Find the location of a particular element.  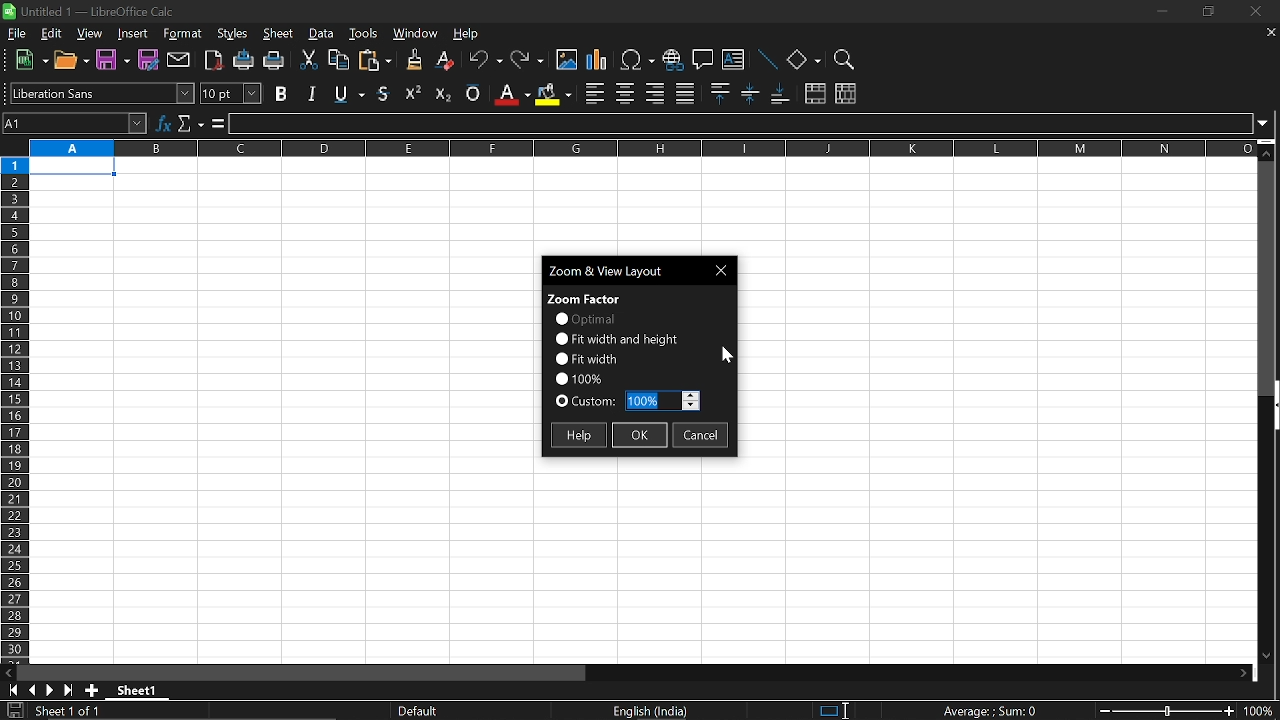

add sheet is located at coordinates (90, 690).